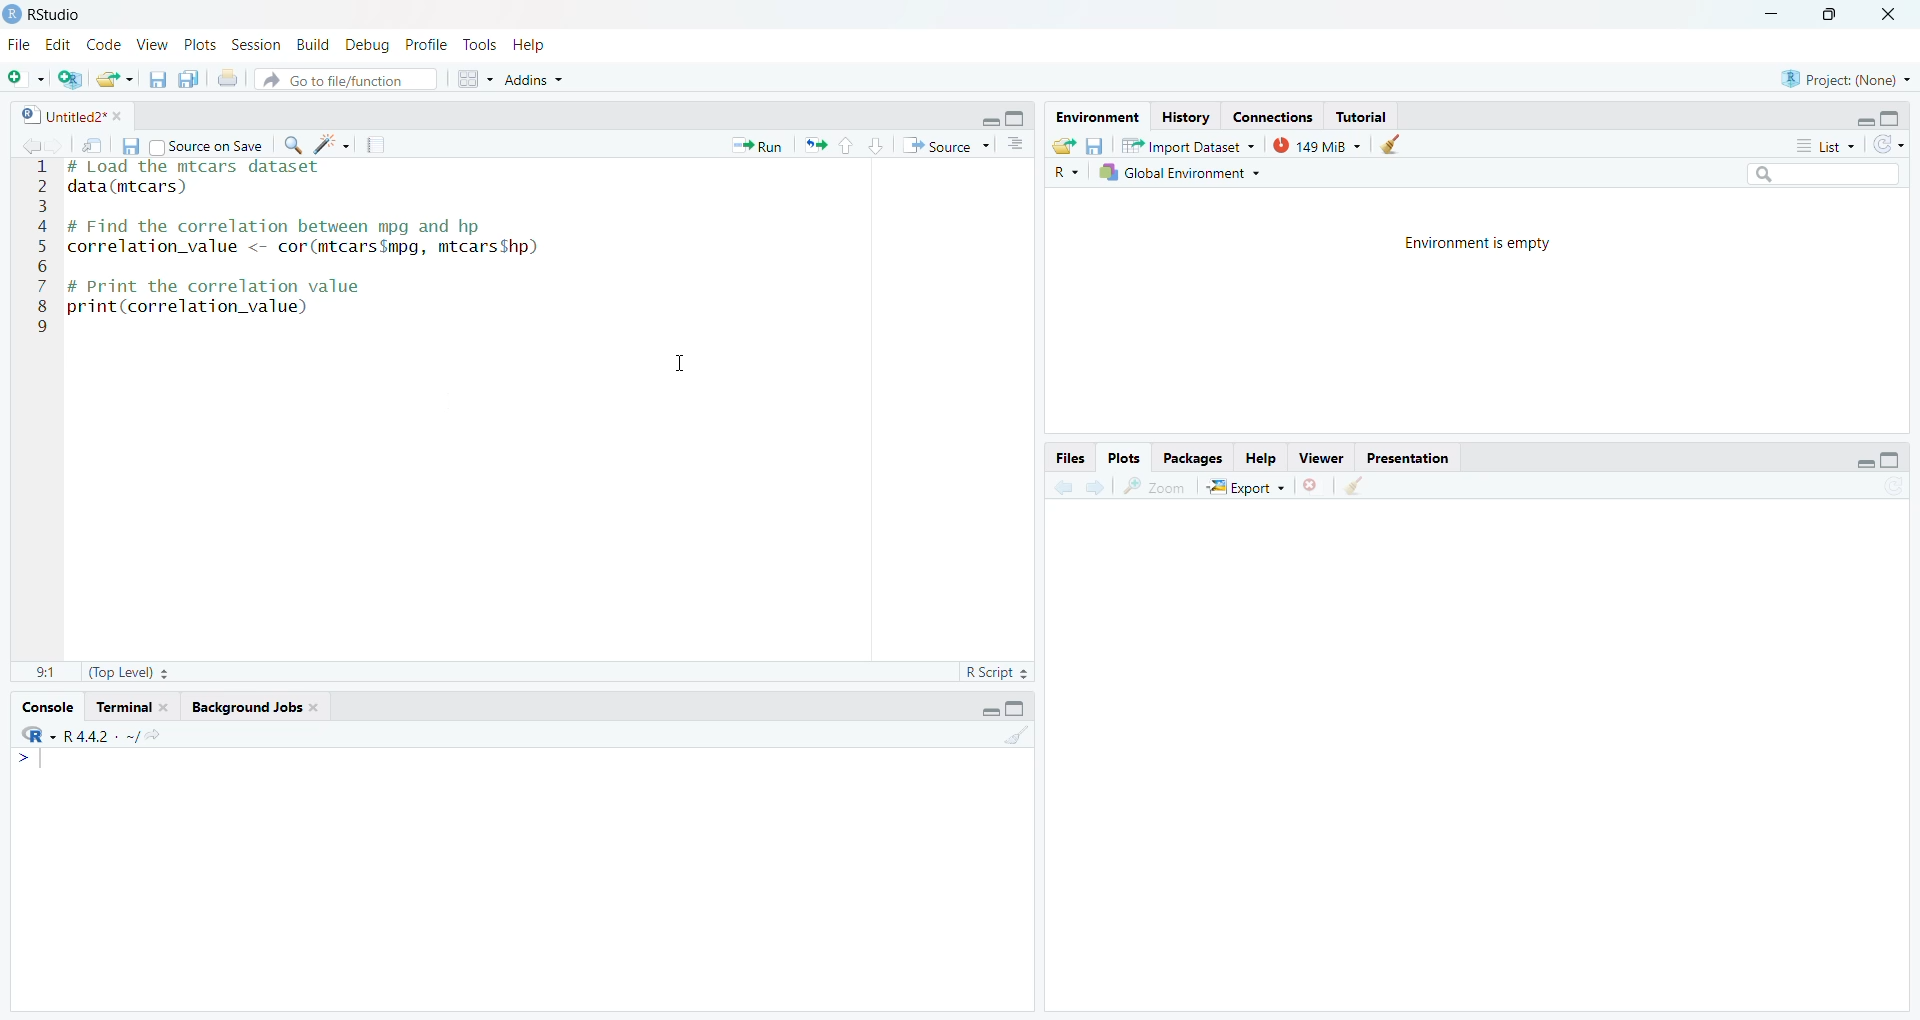  What do you see at coordinates (816, 142) in the screenshot?
I see `Re-run the previous code region (Ctrl + Alt + P)` at bounding box center [816, 142].